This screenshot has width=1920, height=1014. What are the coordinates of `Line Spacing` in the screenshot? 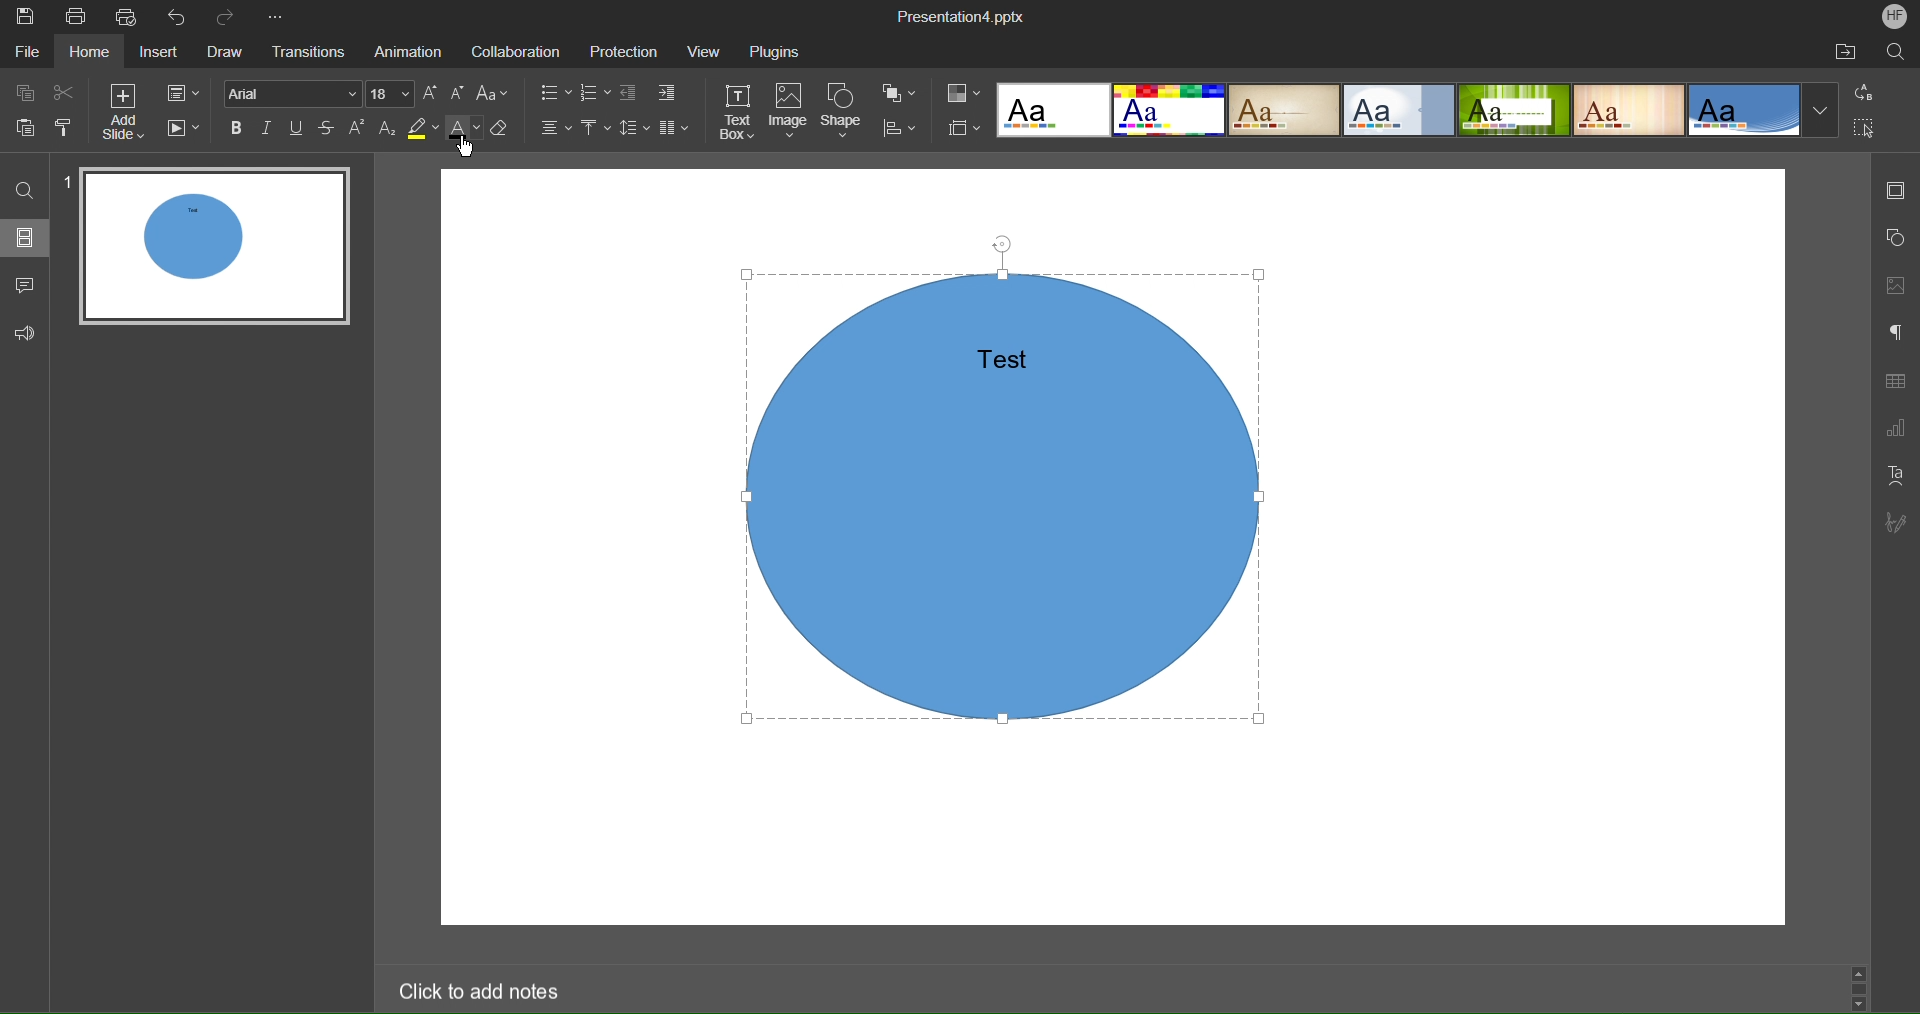 It's located at (636, 129).